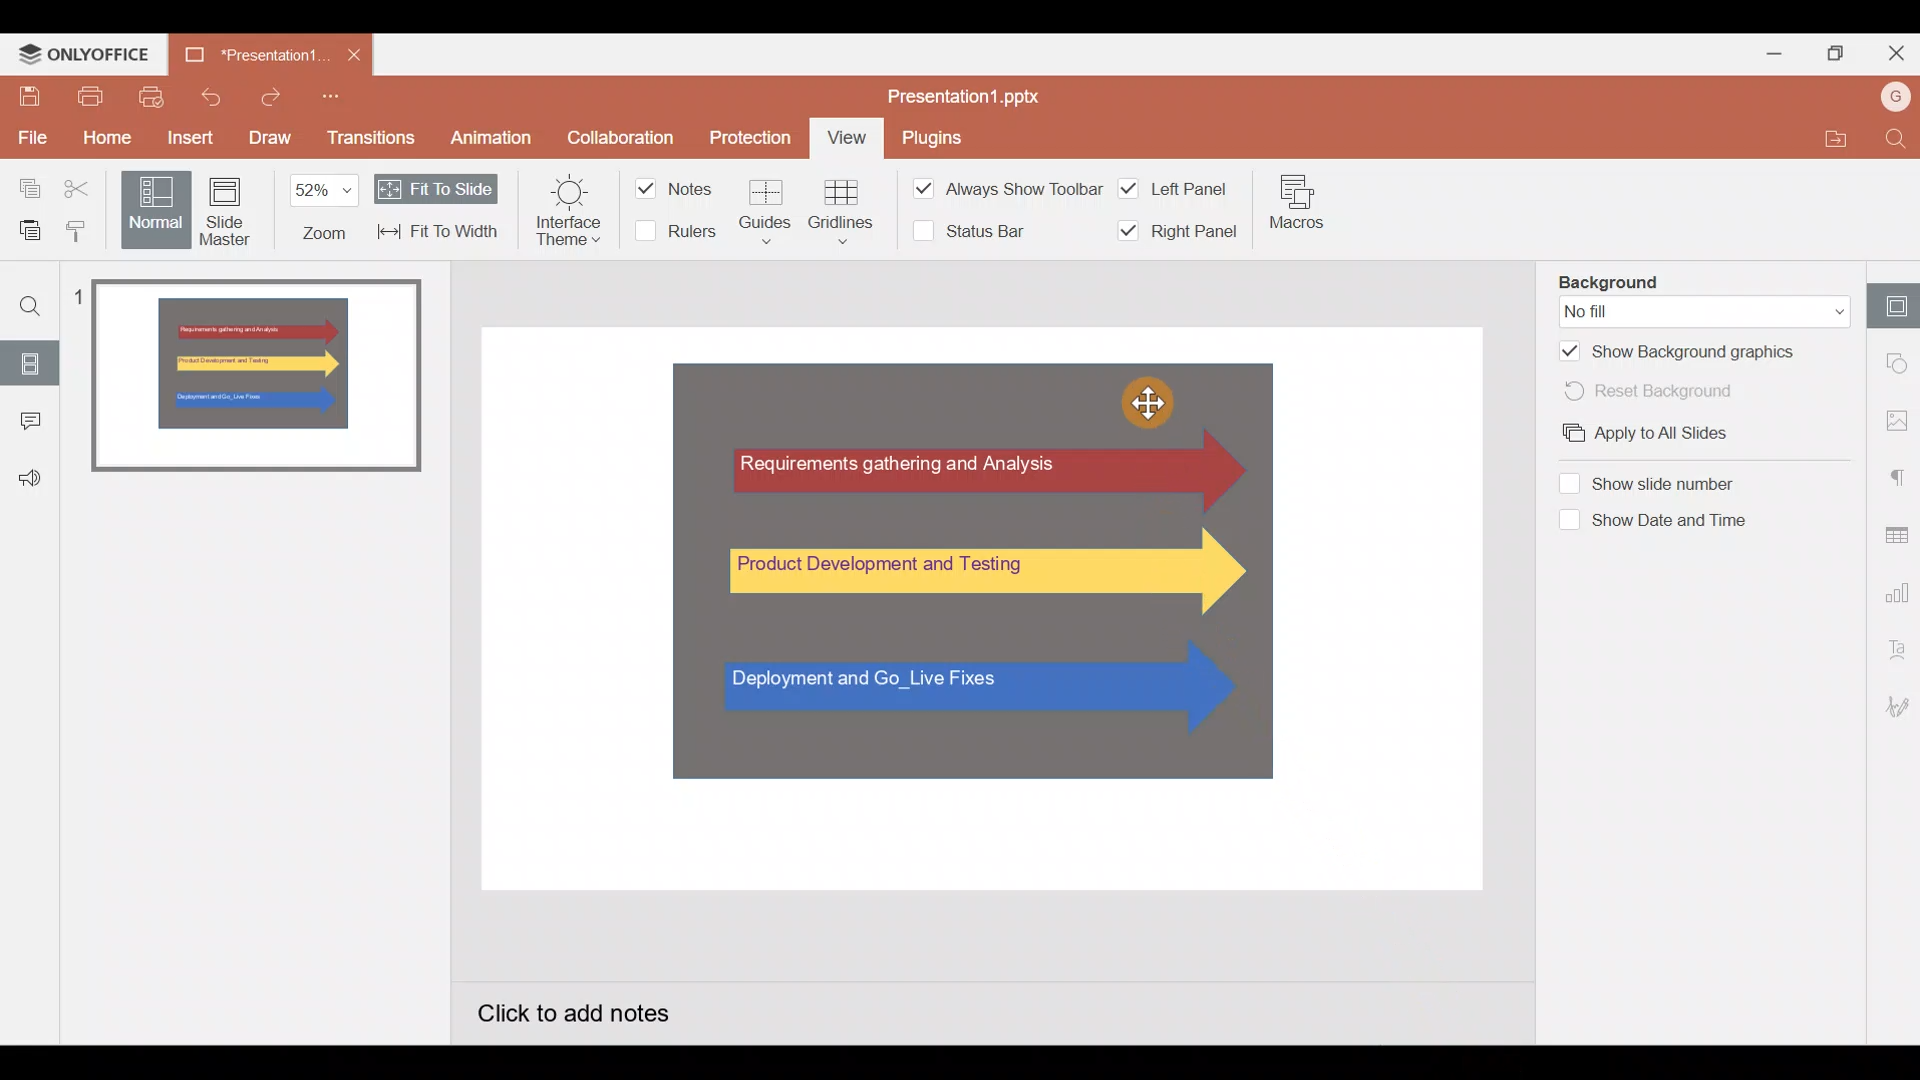 The width and height of the screenshot is (1920, 1080). What do you see at coordinates (1663, 482) in the screenshot?
I see `Show slide number` at bounding box center [1663, 482].